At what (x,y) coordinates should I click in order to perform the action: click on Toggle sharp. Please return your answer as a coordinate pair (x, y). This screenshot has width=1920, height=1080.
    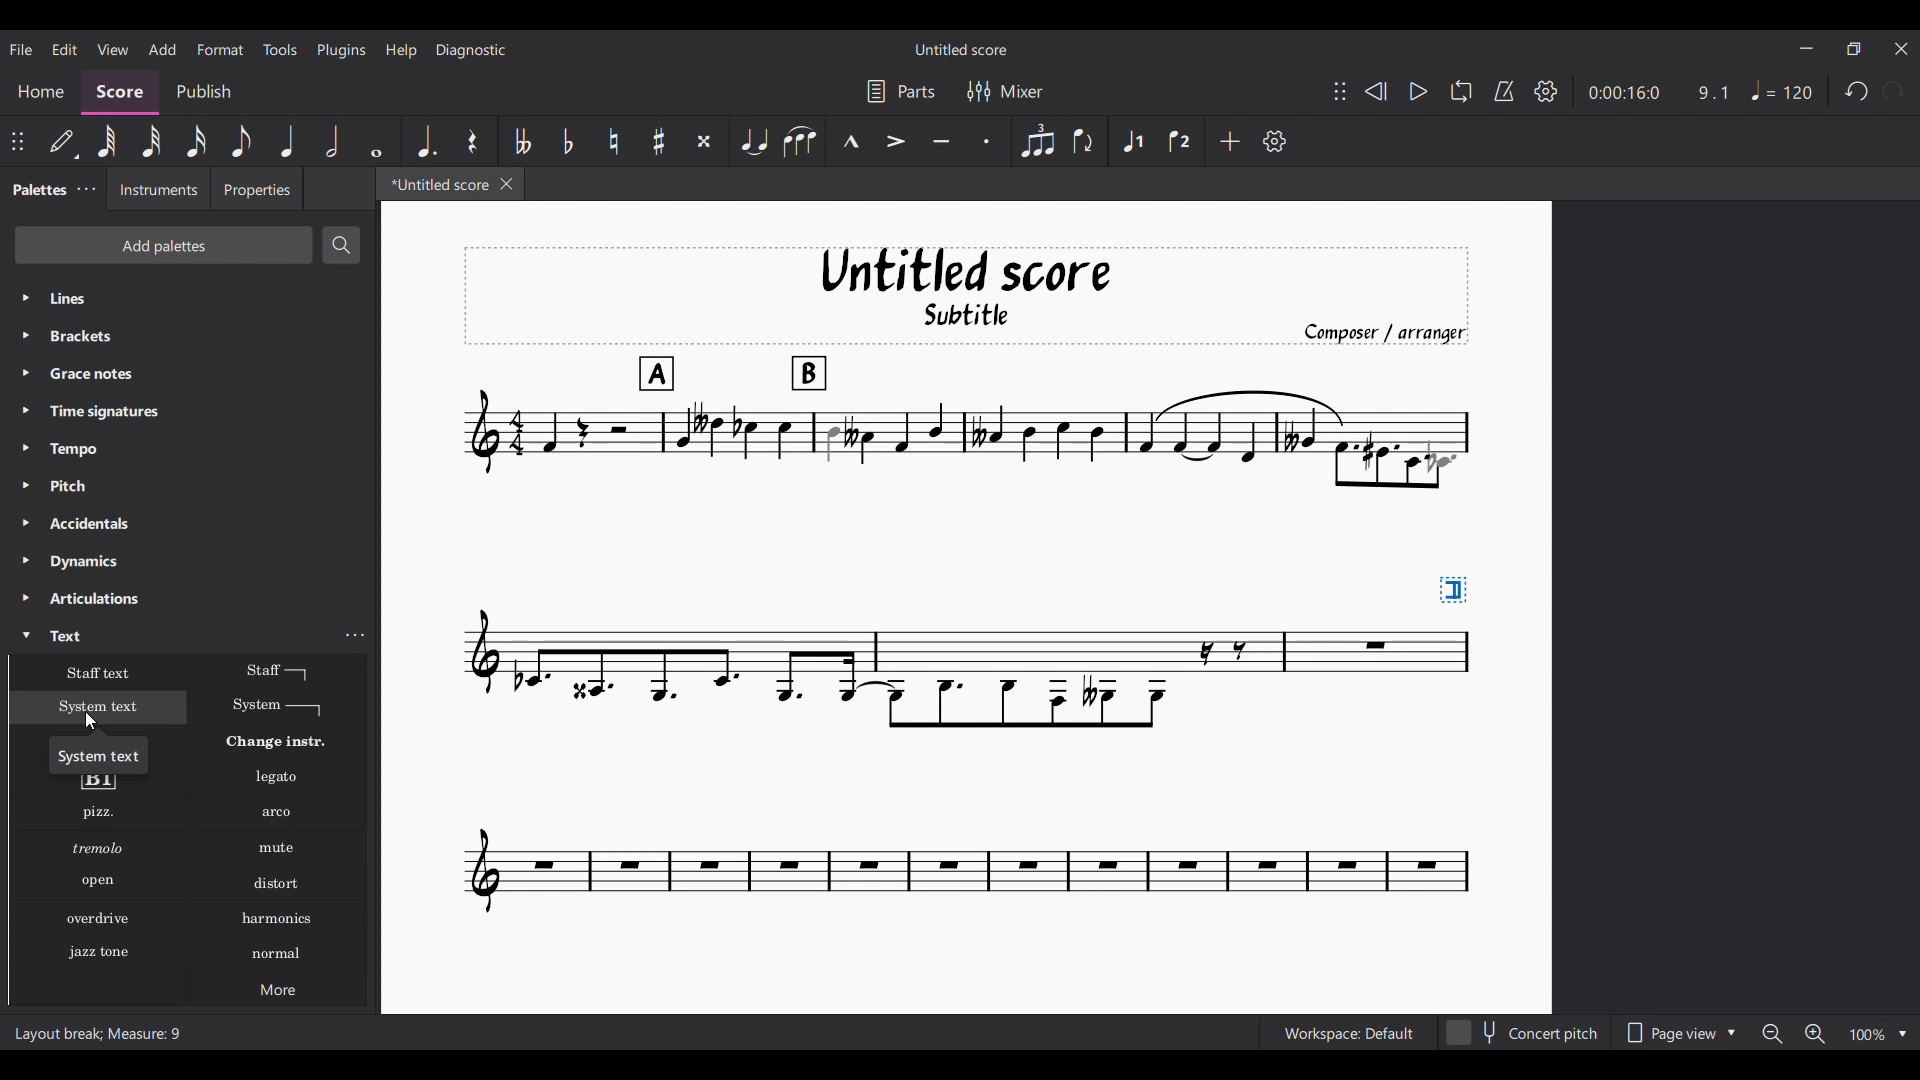
    Looking at the image, I should click on (658, 141).